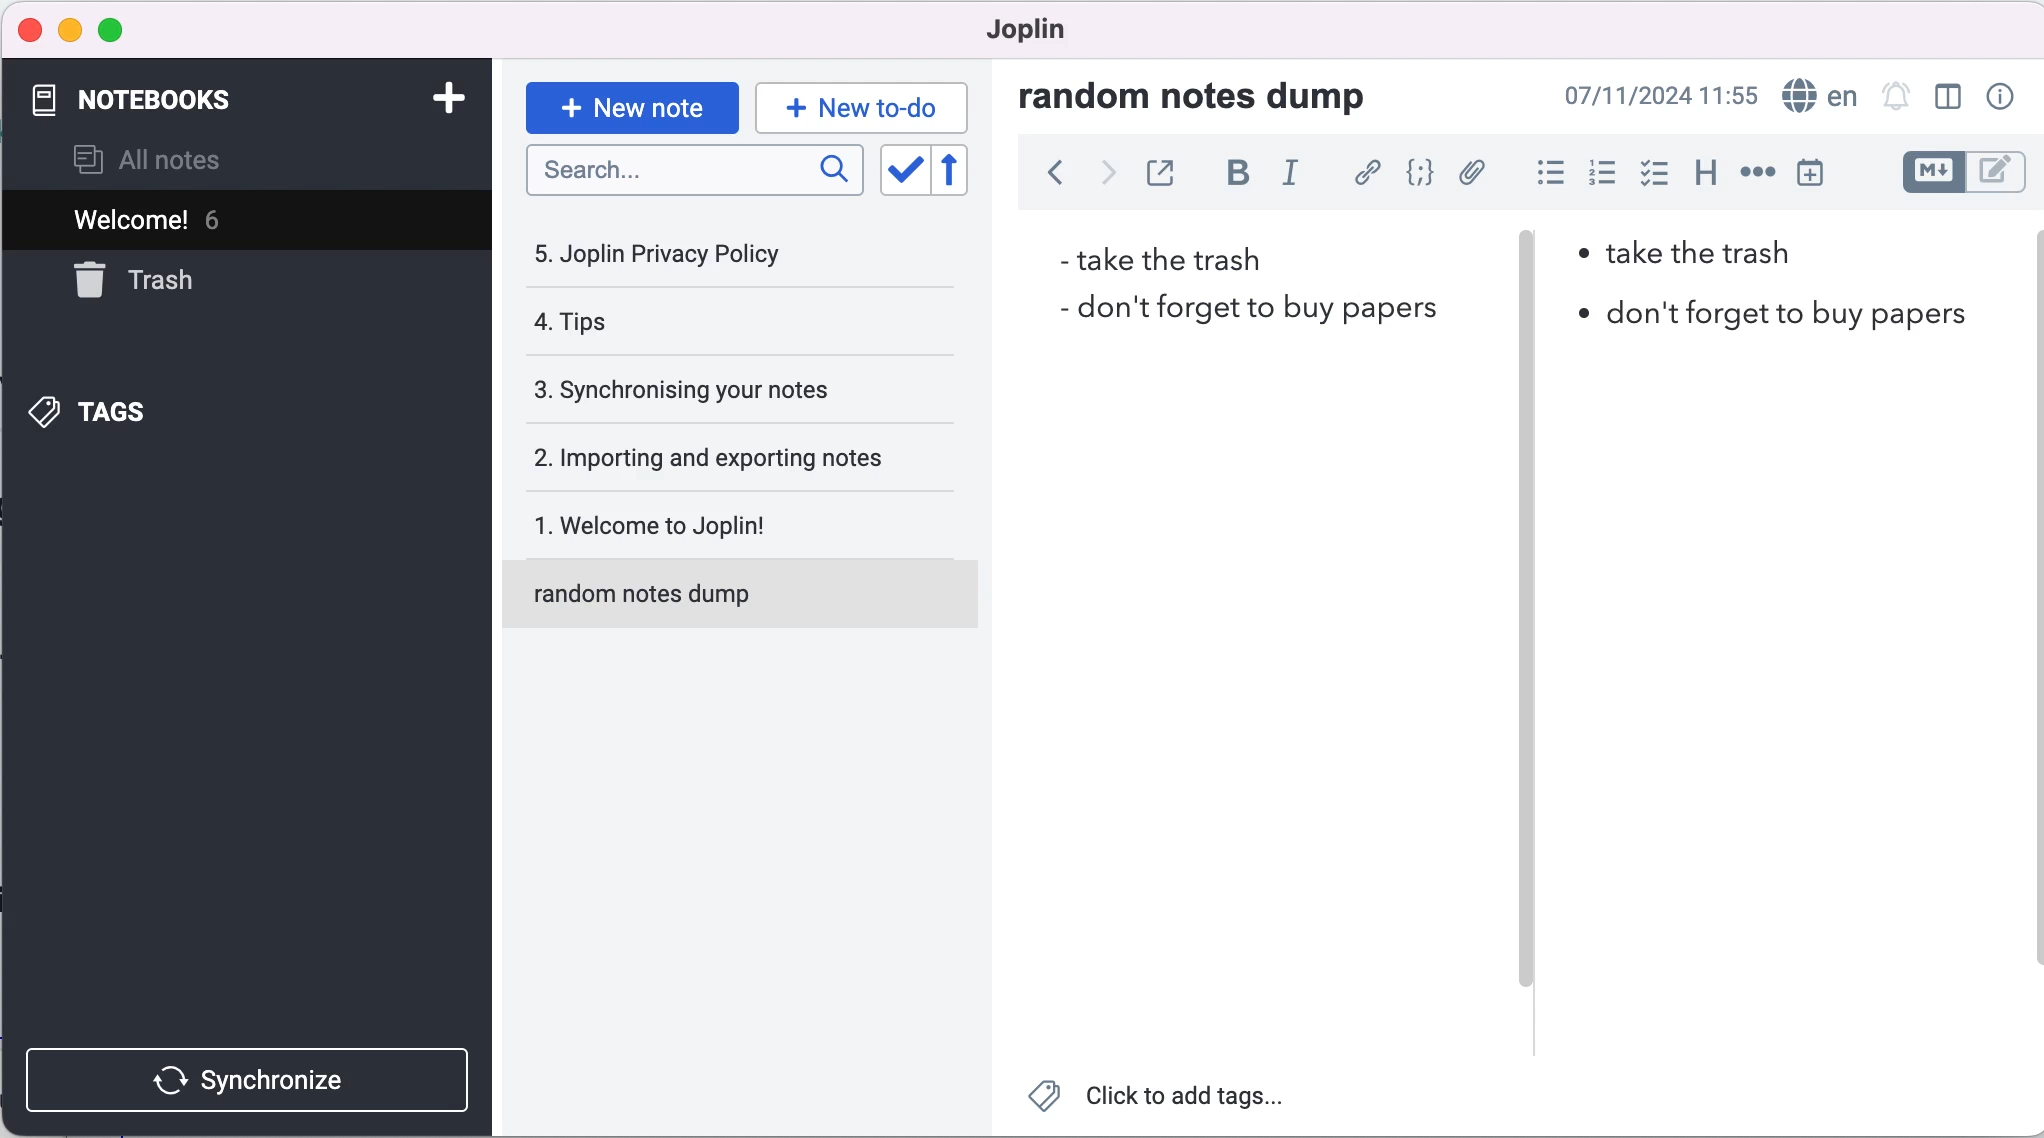 This screenshot has height=1138, width=2044. I want to click on don't forget to buy papers, so click(1771, 313).